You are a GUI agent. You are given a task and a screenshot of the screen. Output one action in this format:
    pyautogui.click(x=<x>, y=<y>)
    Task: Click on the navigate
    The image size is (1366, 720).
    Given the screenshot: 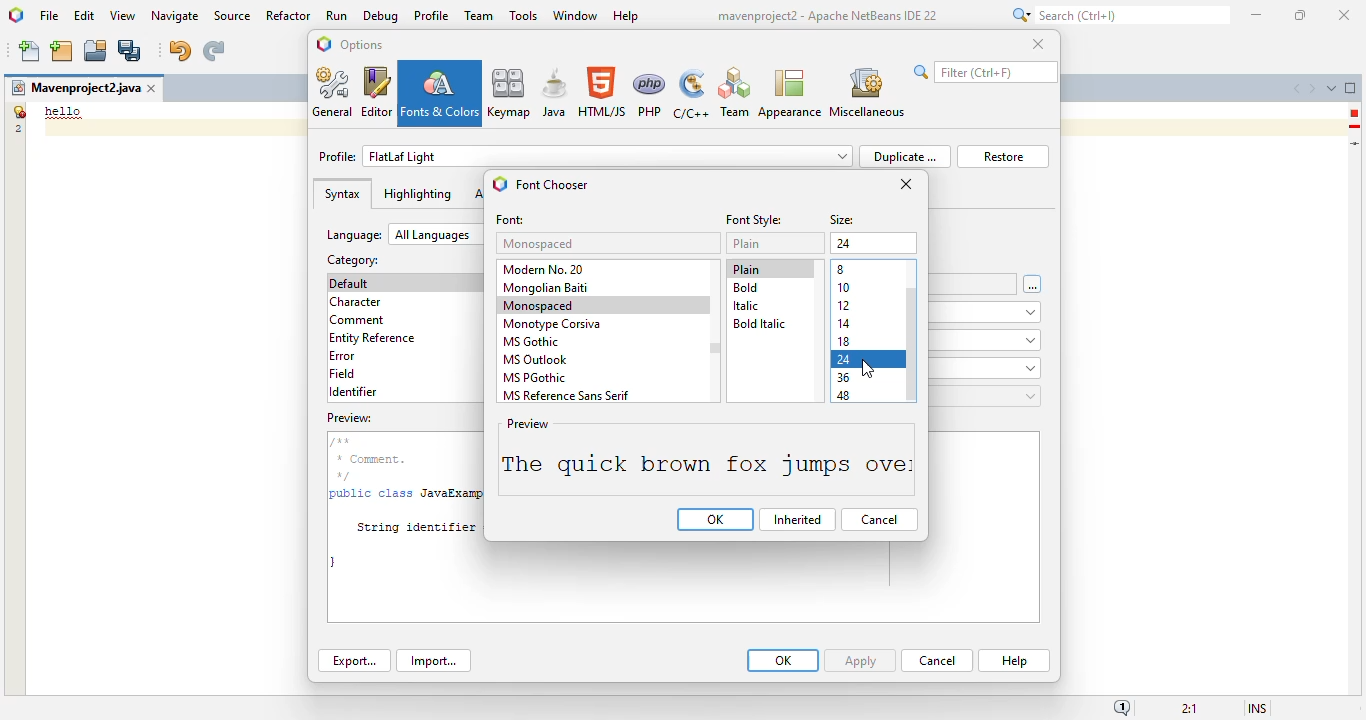 What is the action you would take?
    pyautogui.click(x=176, y=16)
    